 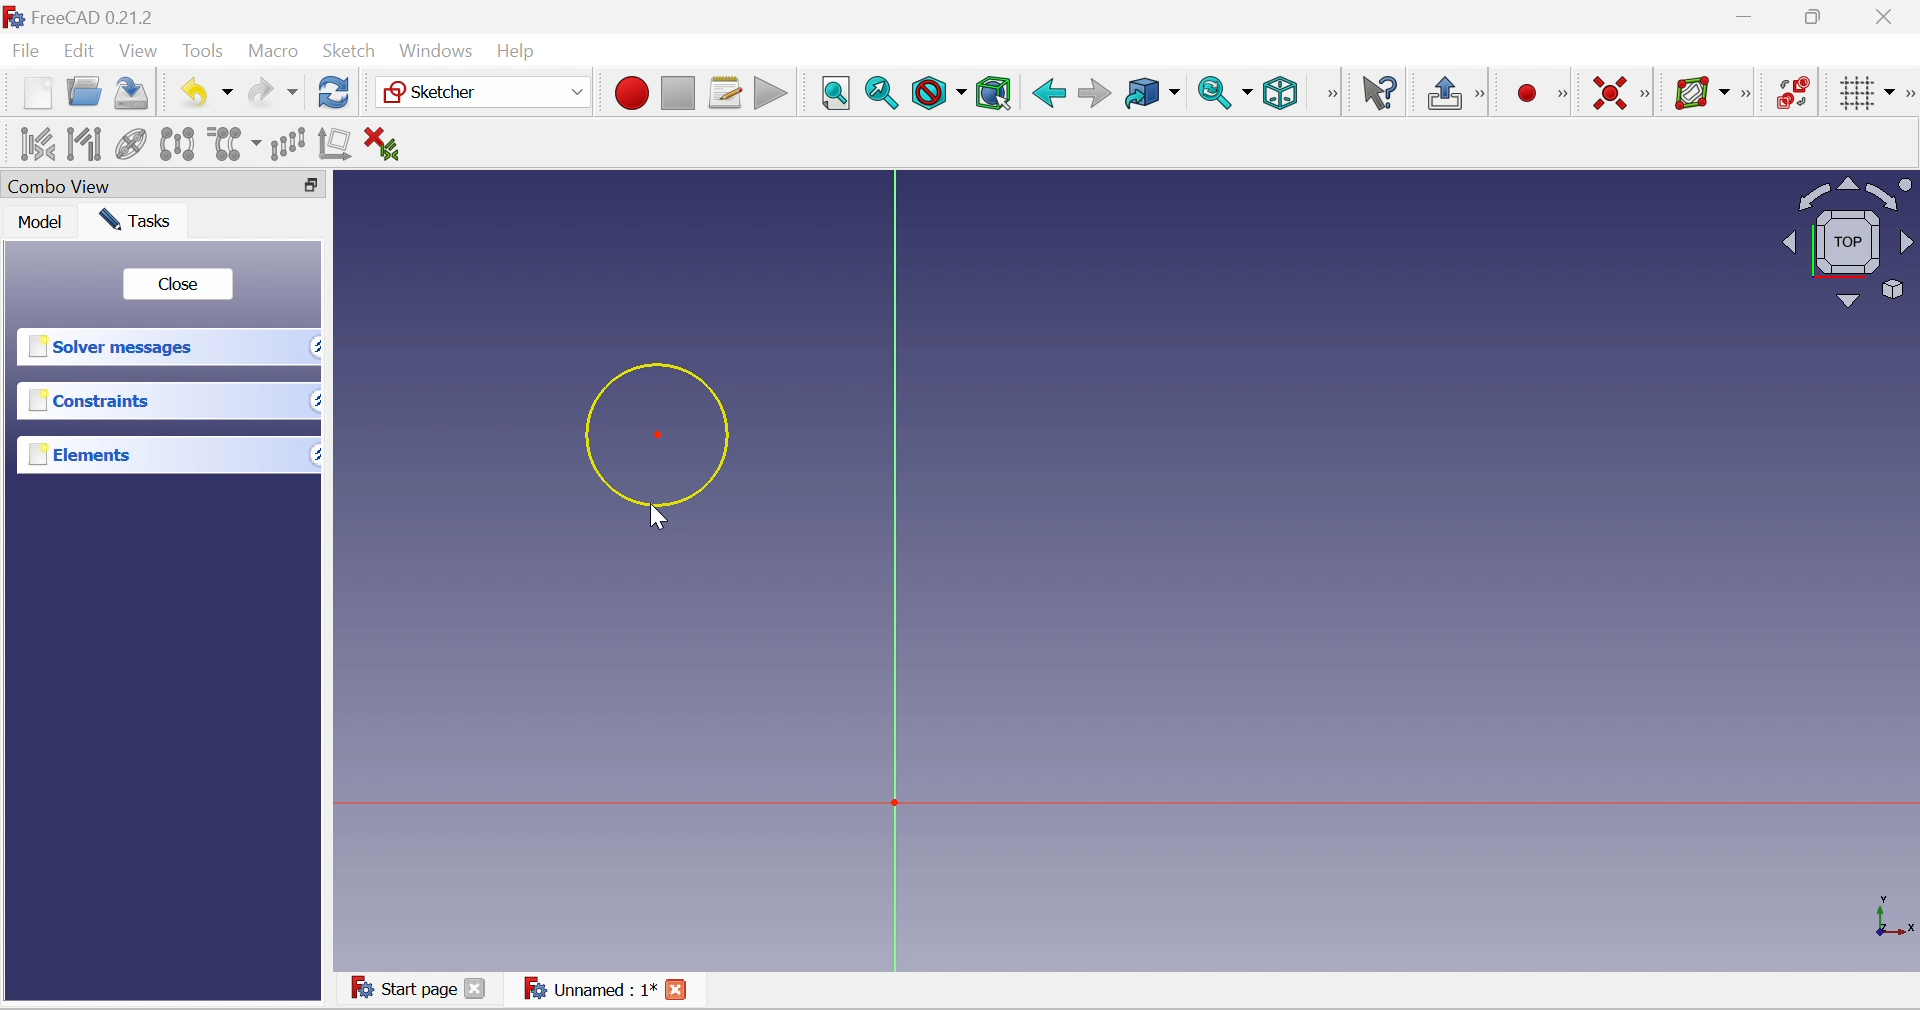 I want to click on Create point, so click(x=1523, y=94).